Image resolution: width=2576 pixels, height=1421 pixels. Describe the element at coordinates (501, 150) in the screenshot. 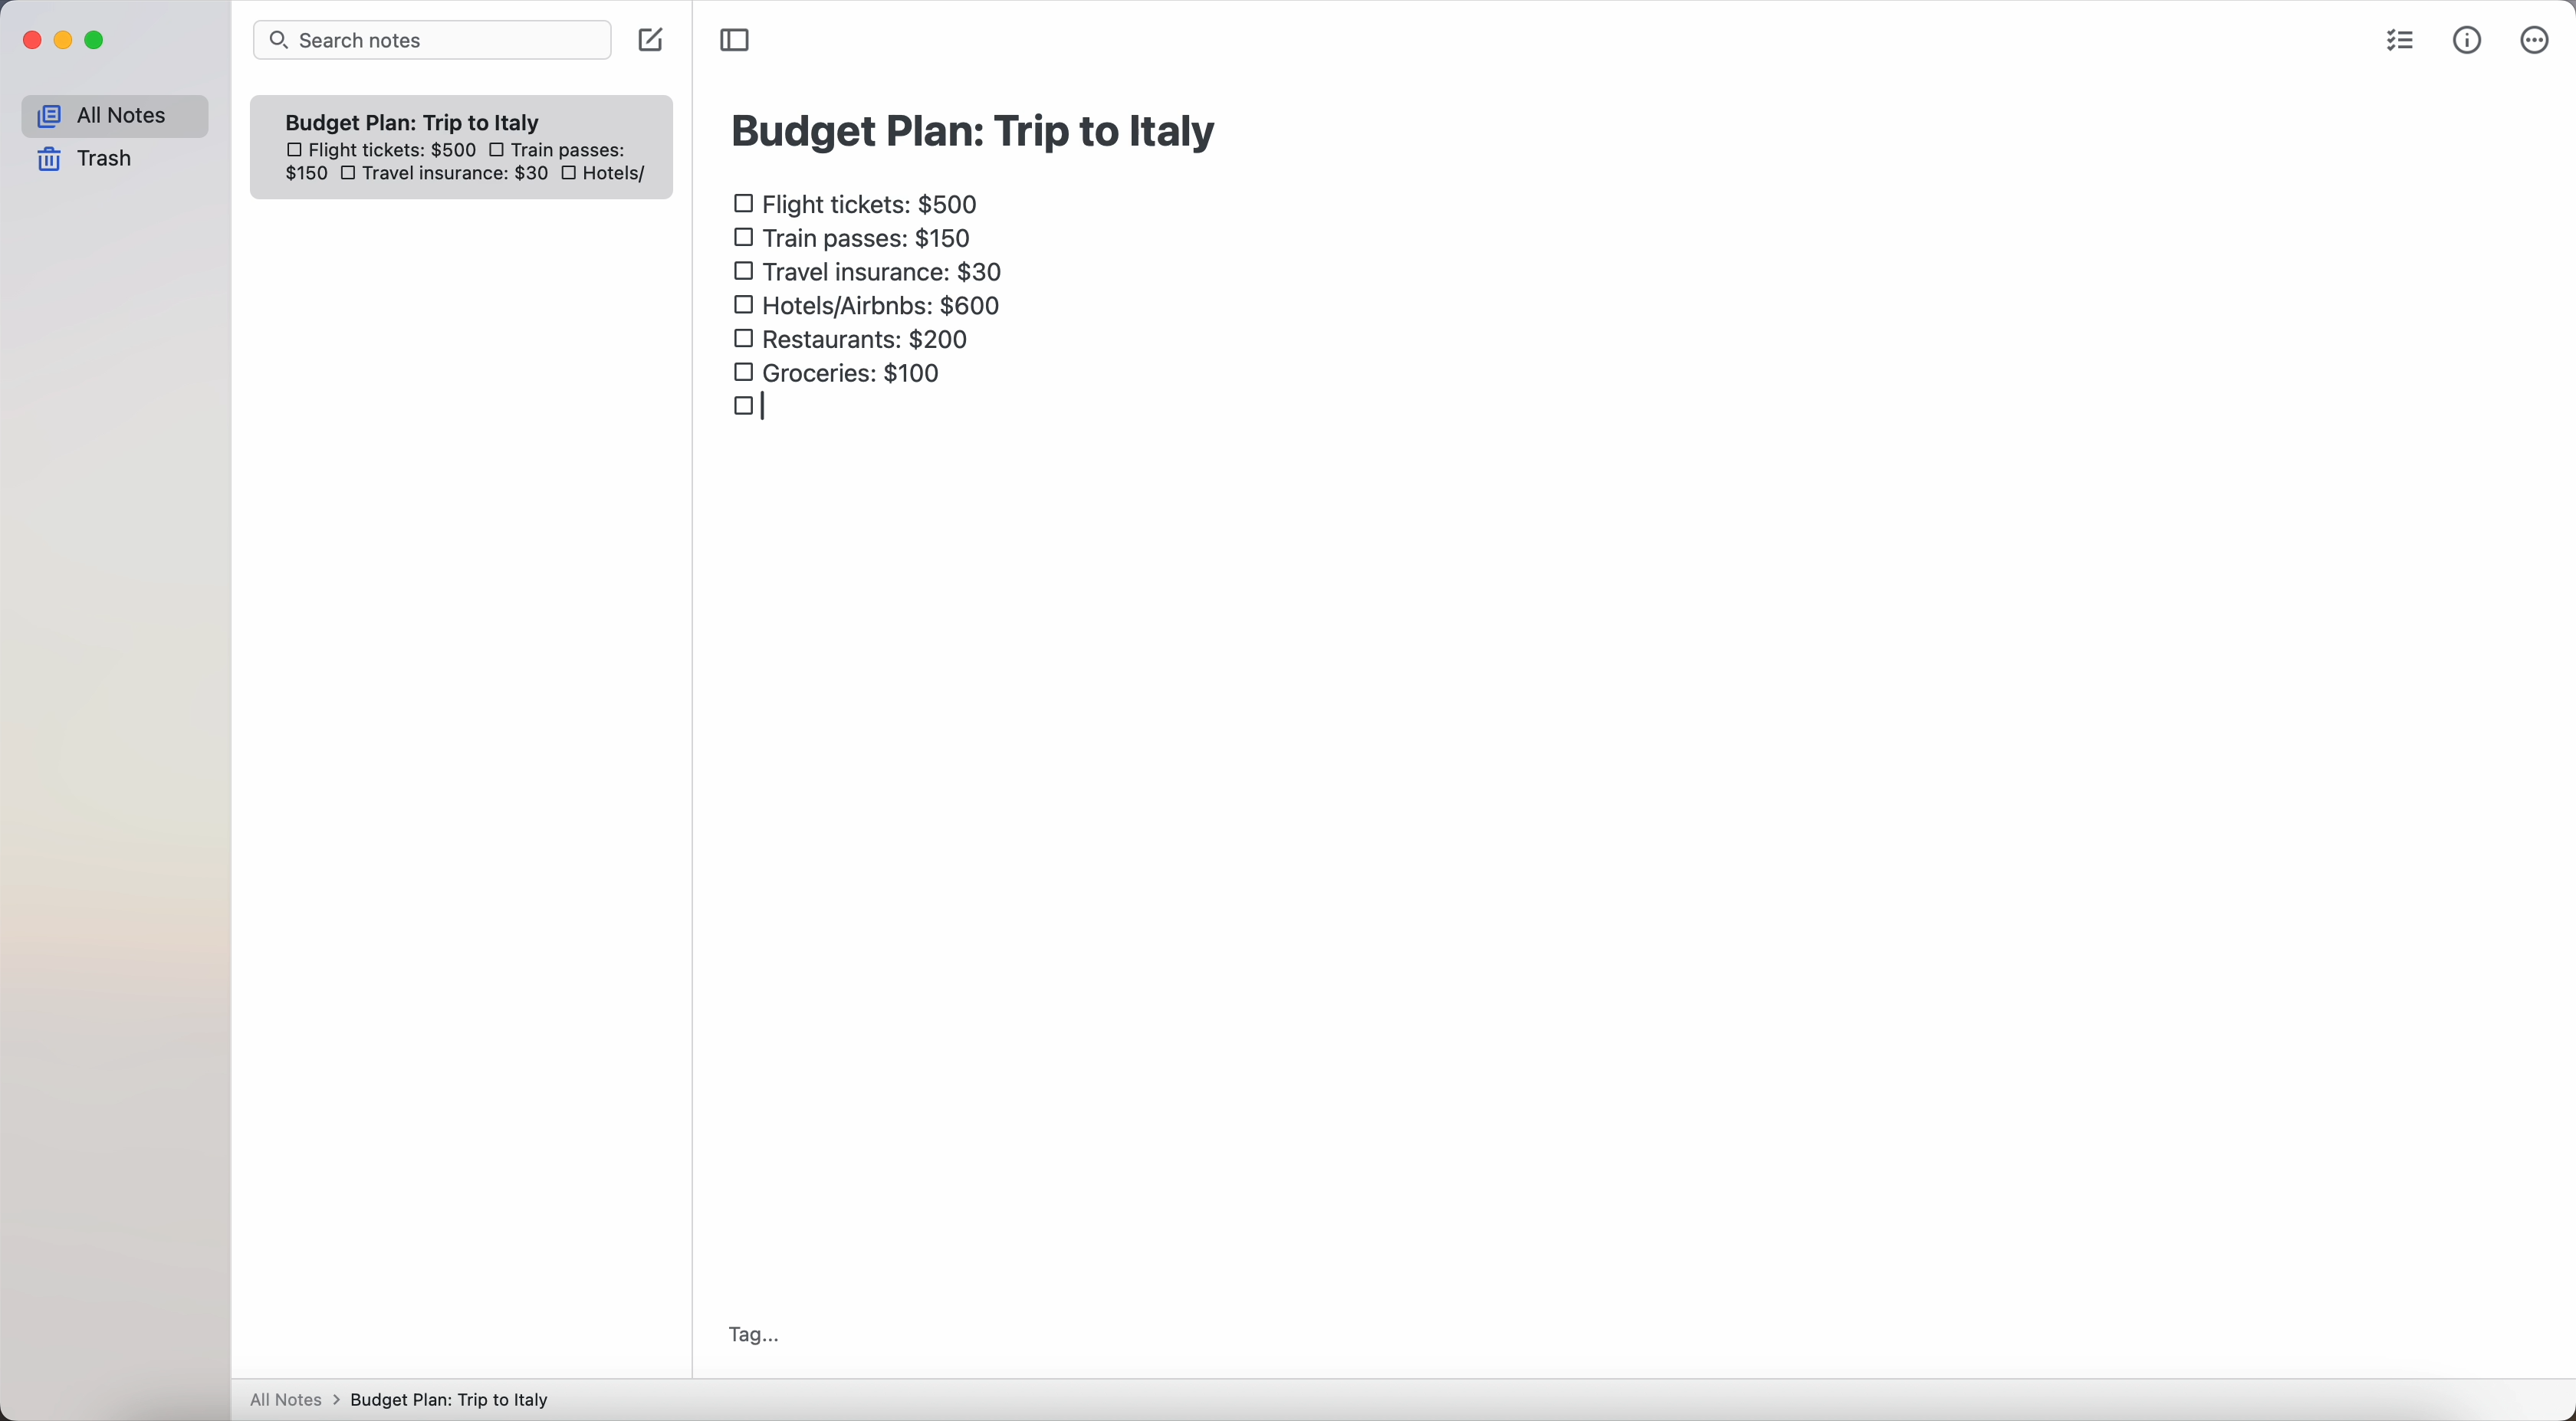

I see `checkbox` at that location.